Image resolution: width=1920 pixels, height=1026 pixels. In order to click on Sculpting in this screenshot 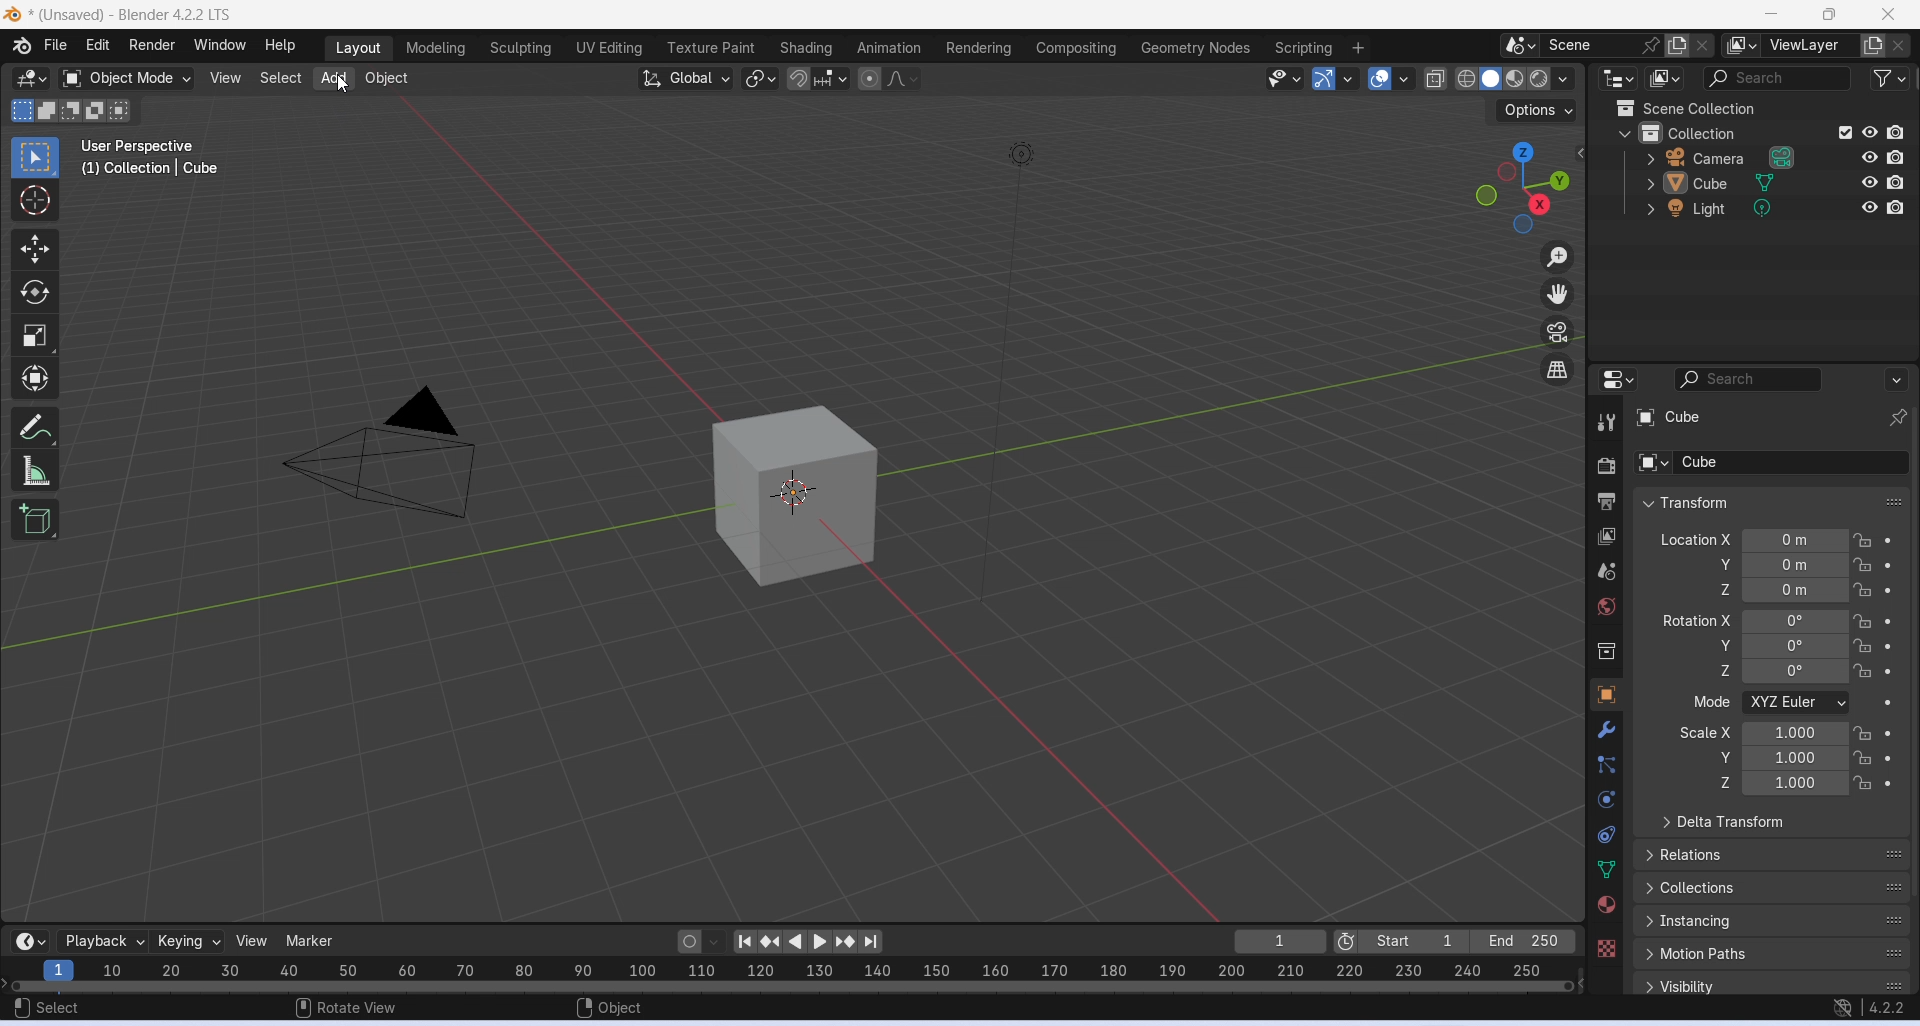, I will do `click(520, 49)`.